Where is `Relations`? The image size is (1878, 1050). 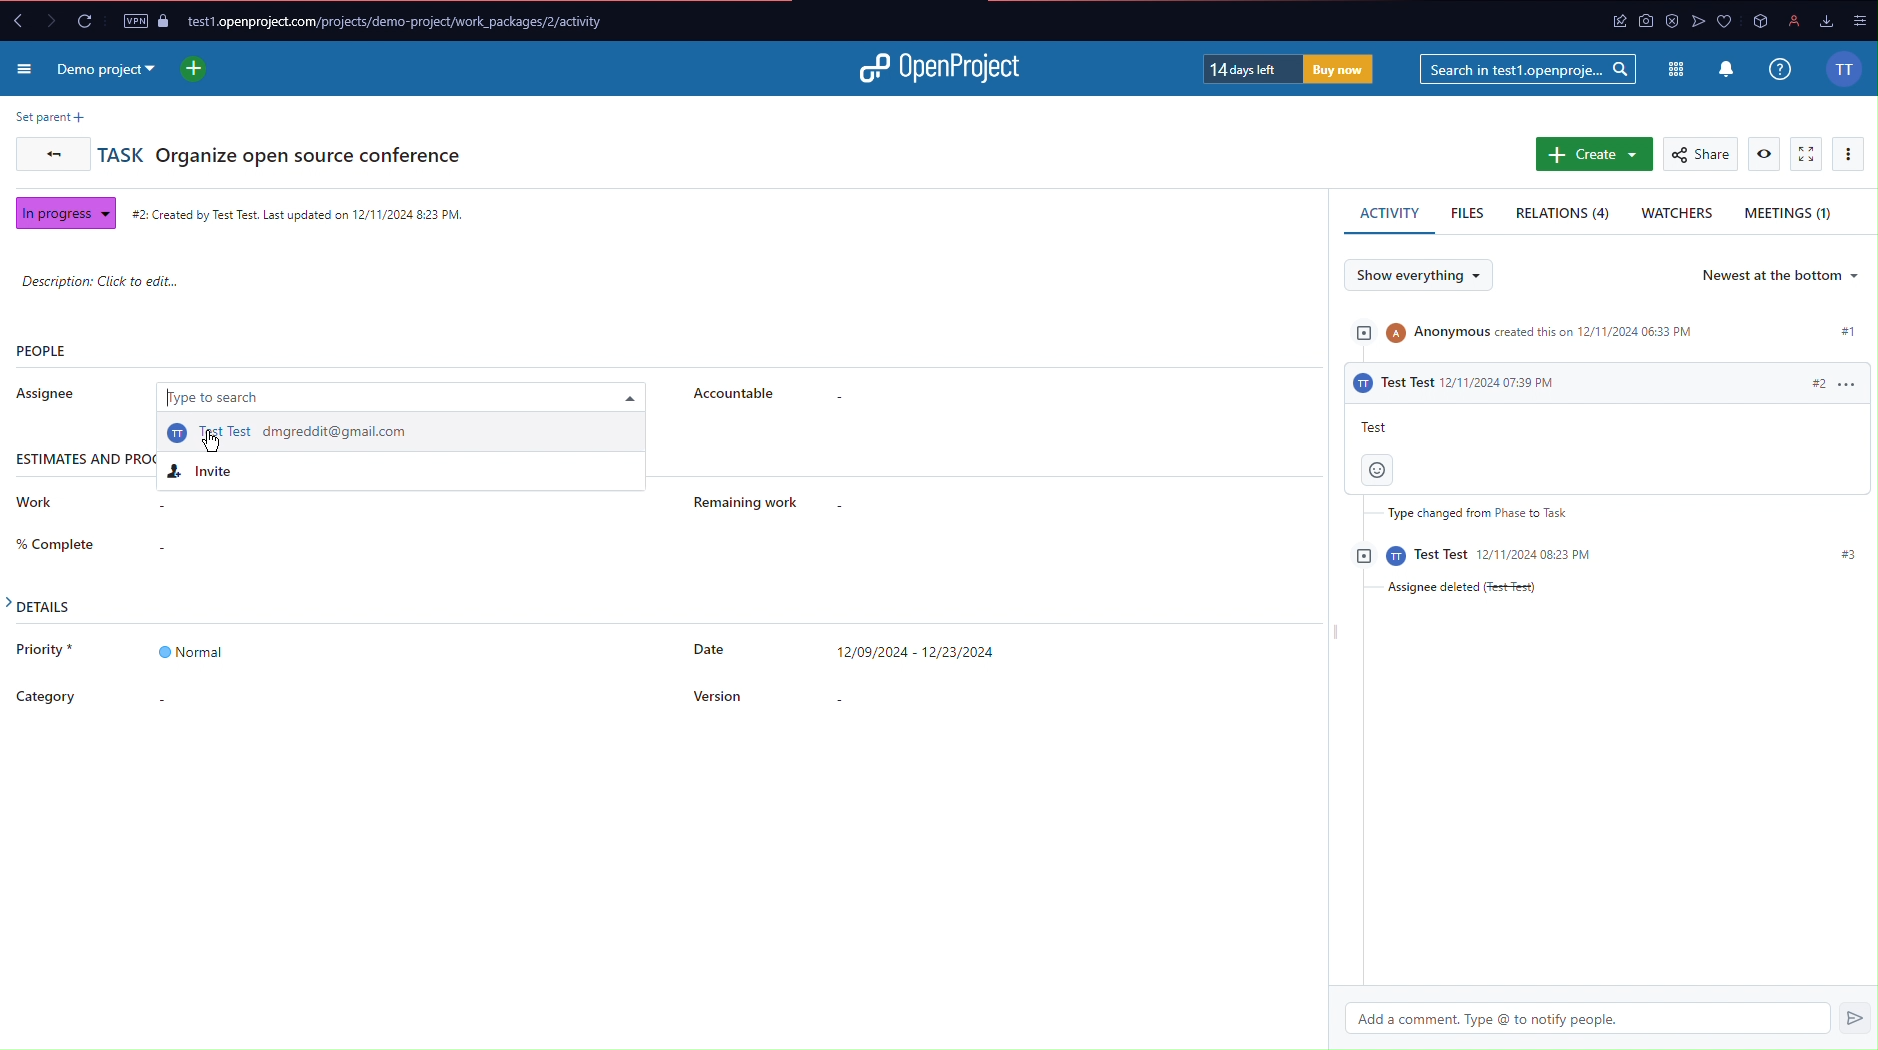
Relations is located at coordinates (1563, 215).